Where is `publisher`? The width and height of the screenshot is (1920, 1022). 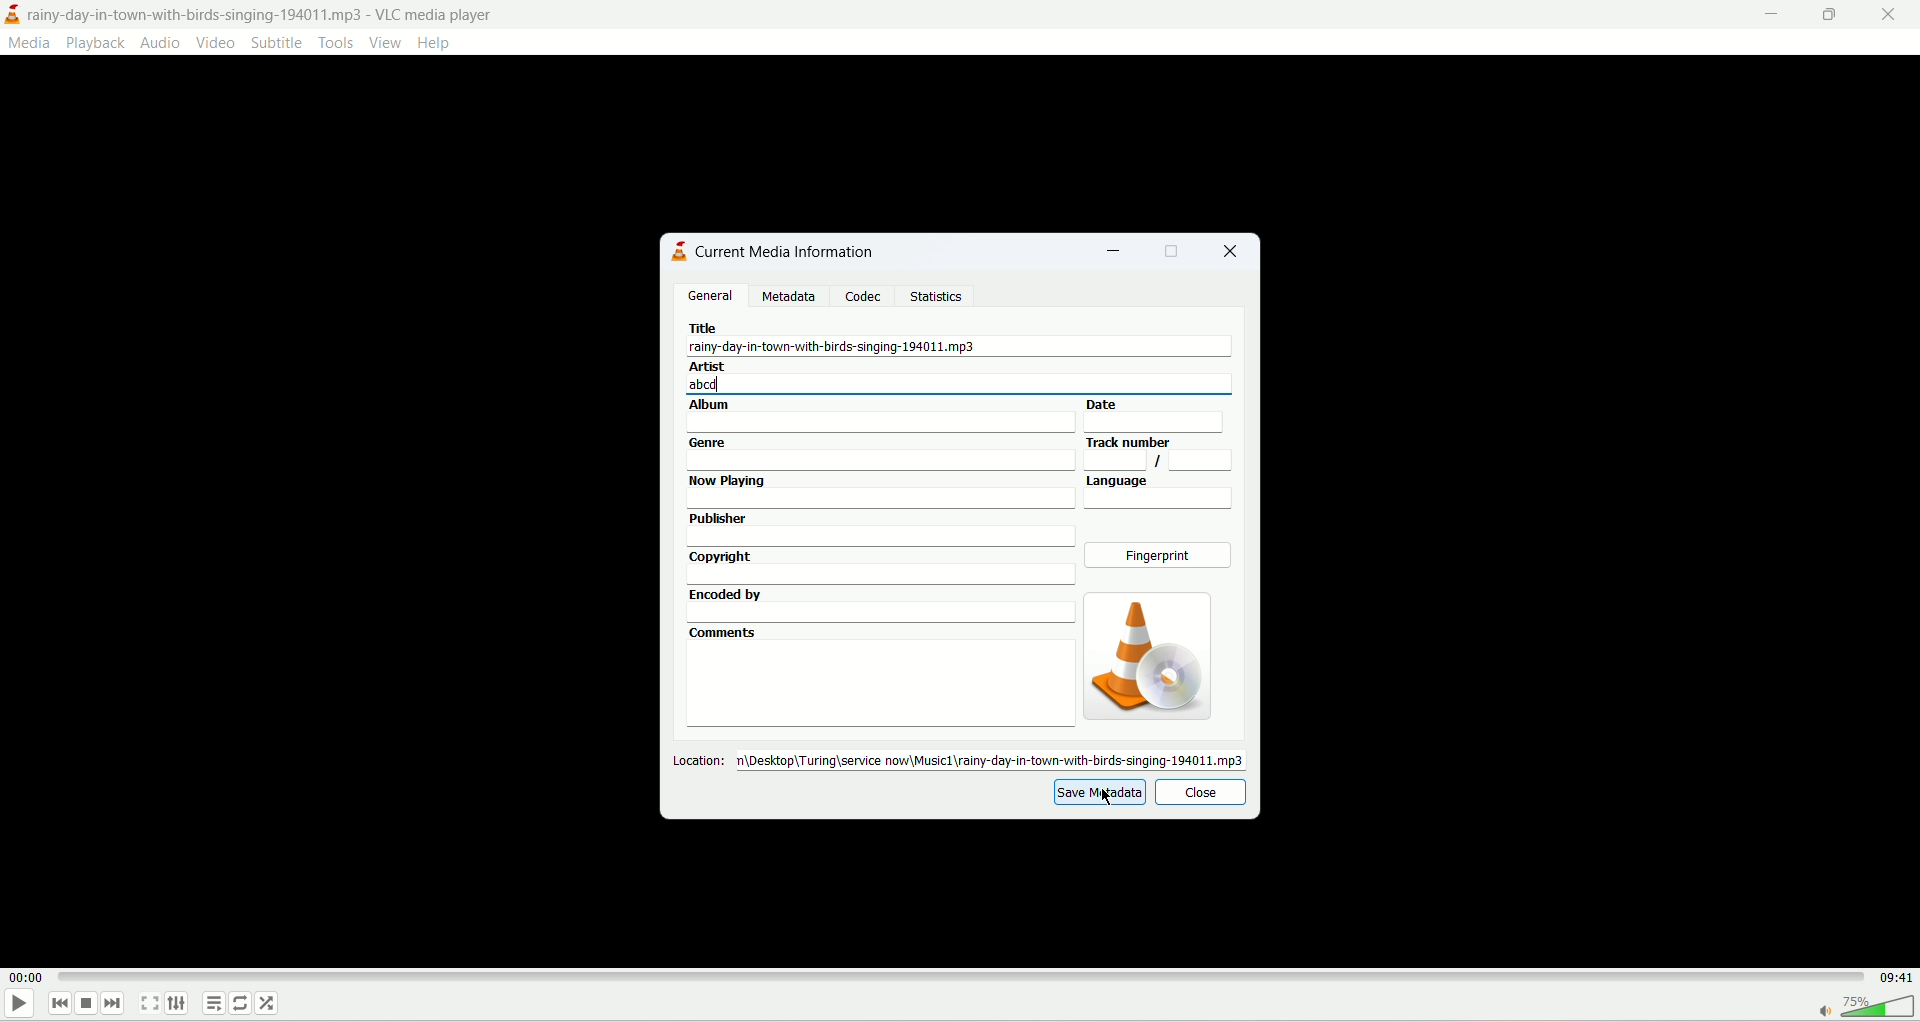 publisher is located at coordinates (879, 528).